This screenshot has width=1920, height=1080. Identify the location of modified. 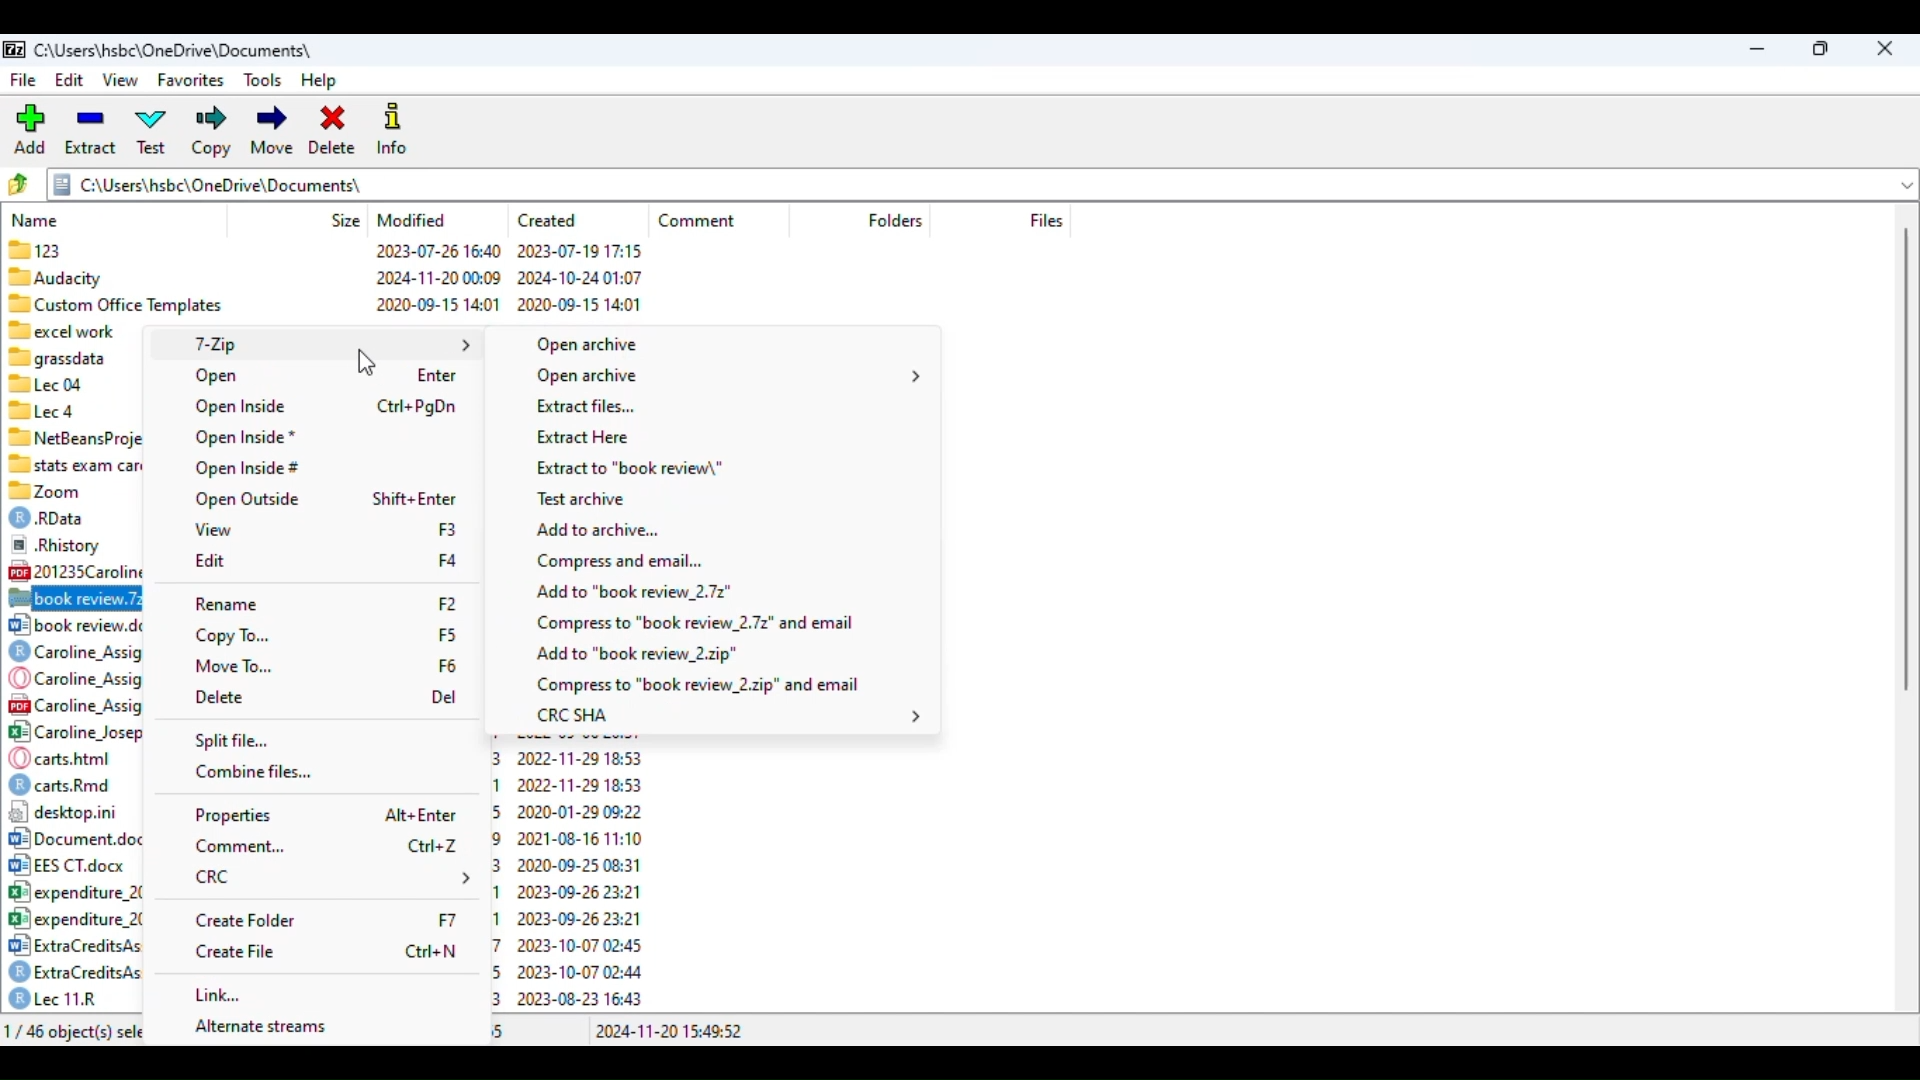
(412, 219).